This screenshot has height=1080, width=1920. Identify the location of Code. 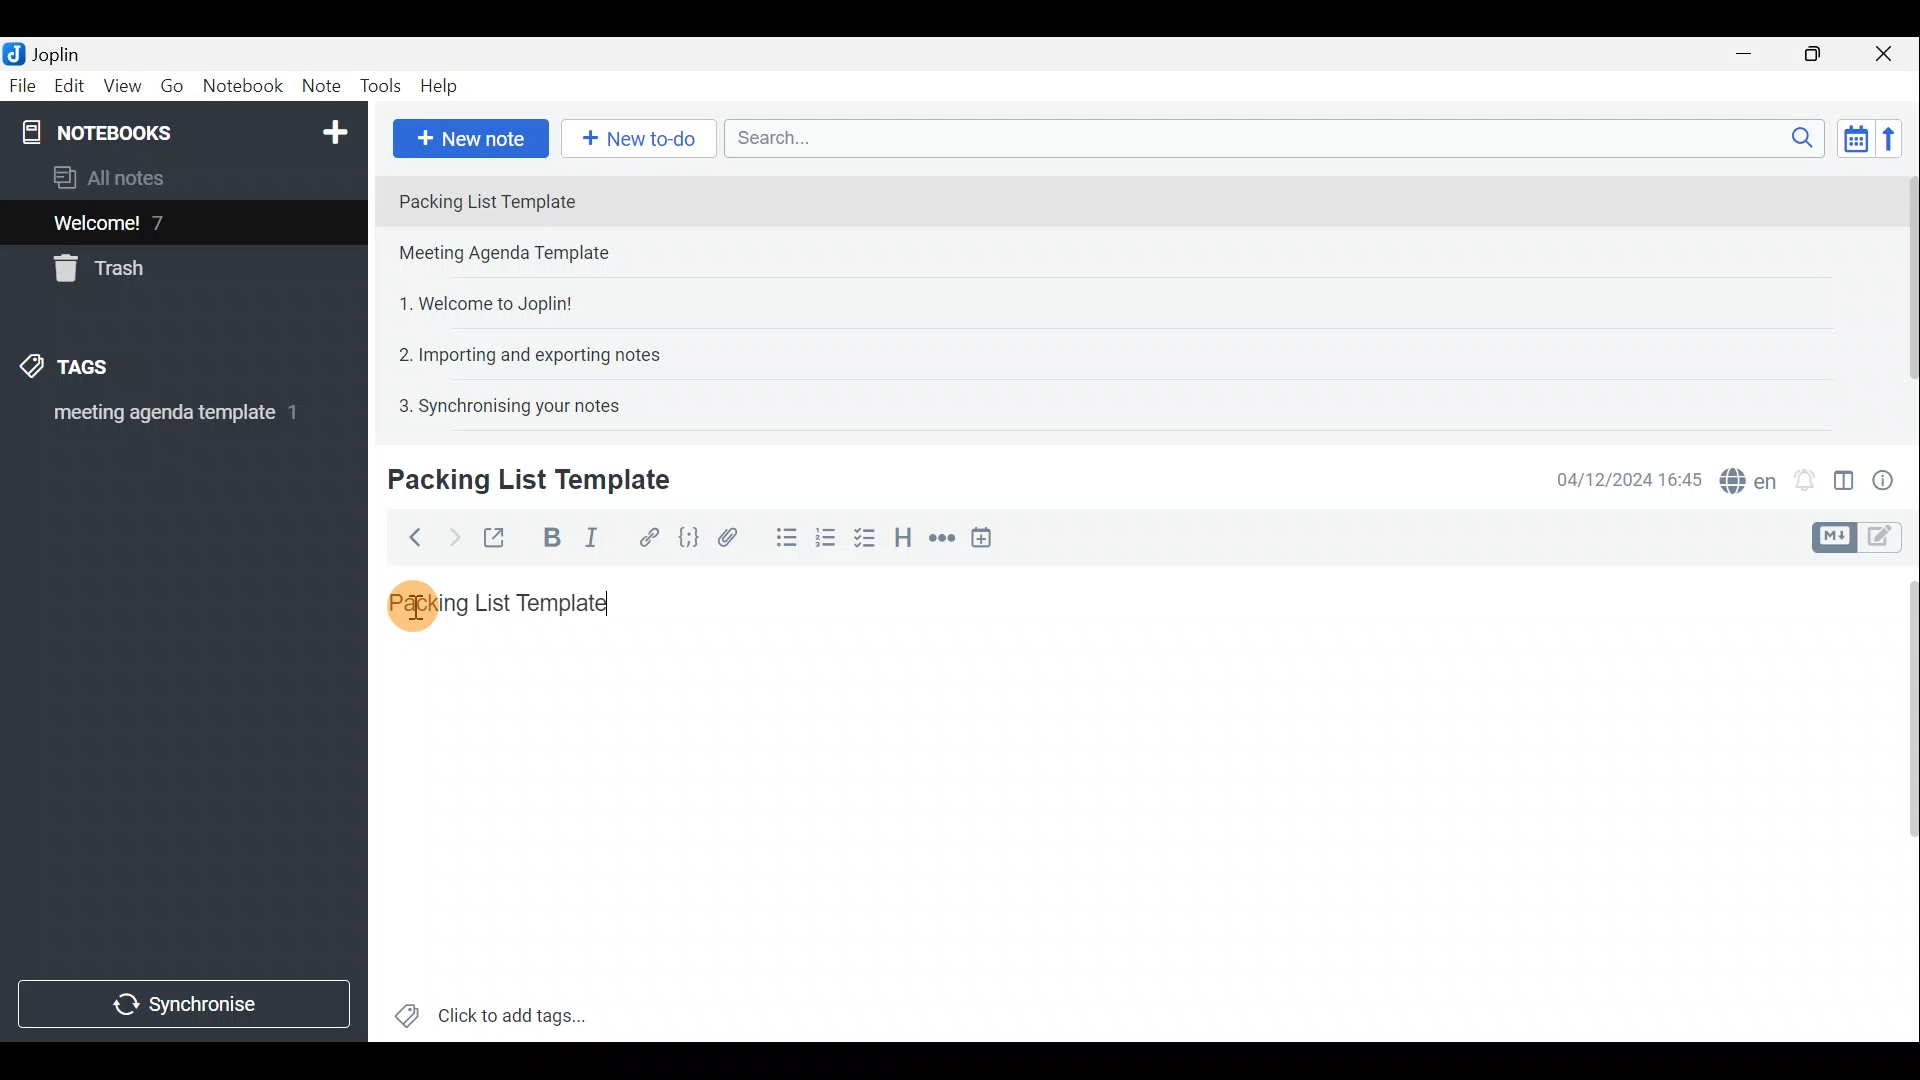
(688, 536).